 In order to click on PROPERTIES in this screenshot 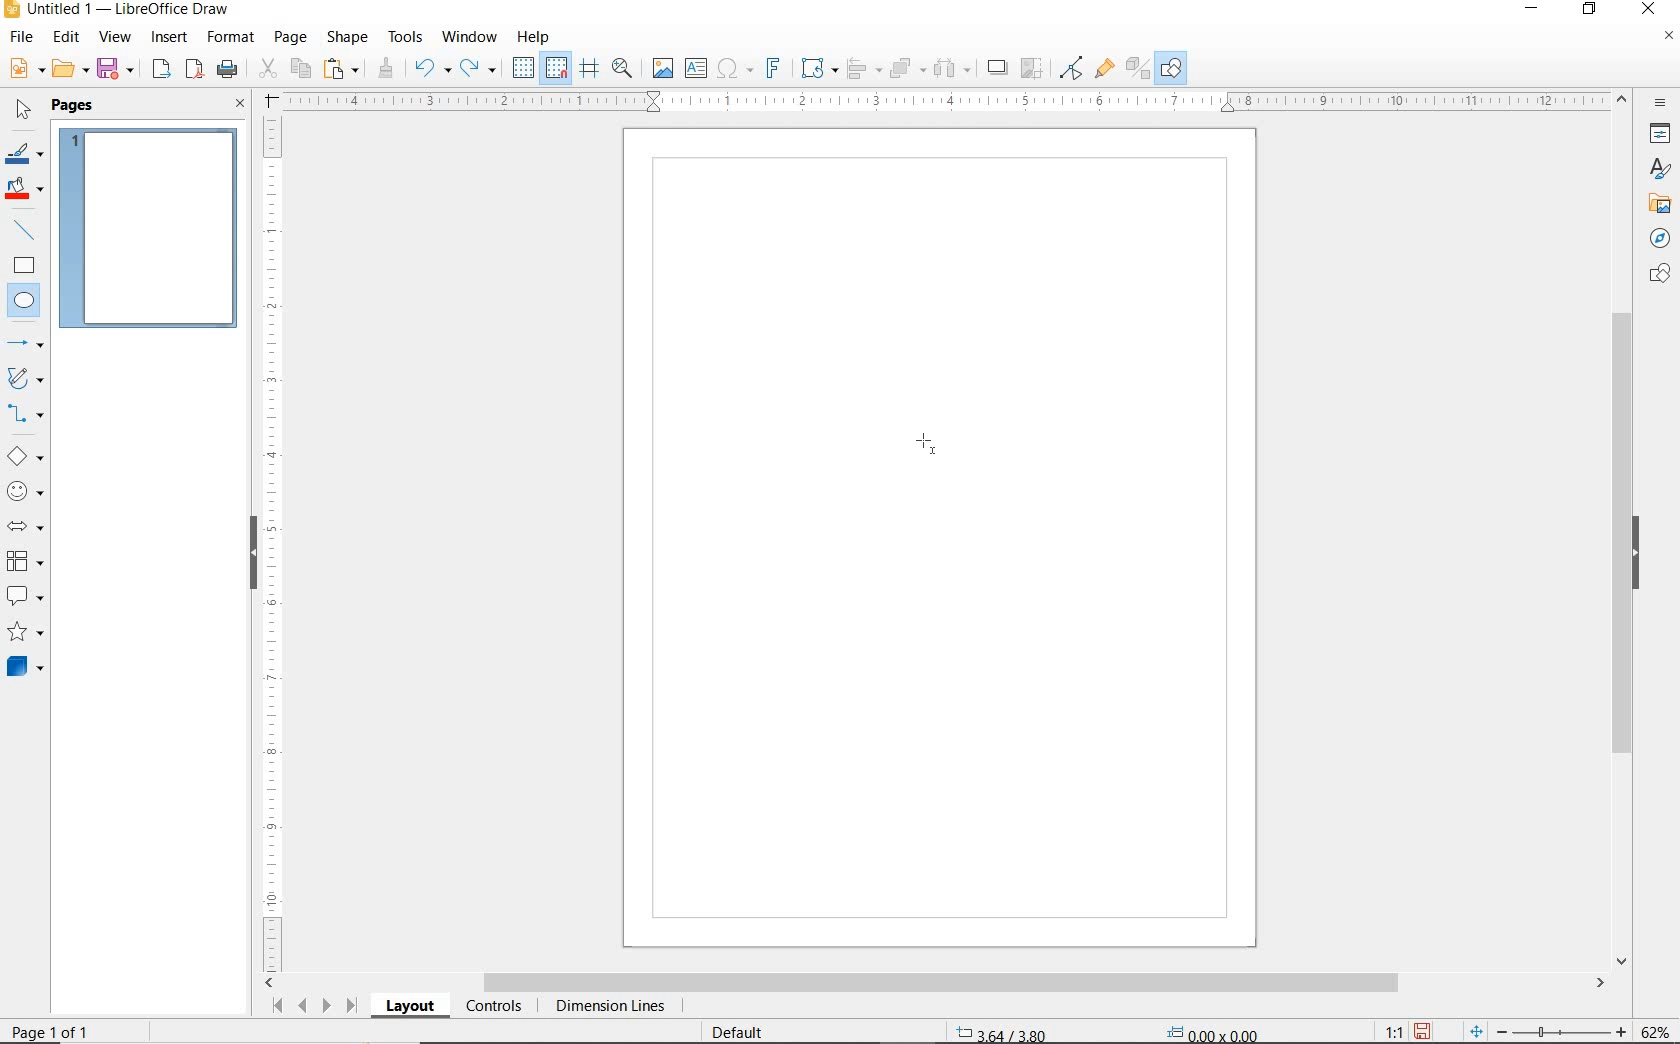, I will do `click(1663, 137)`.